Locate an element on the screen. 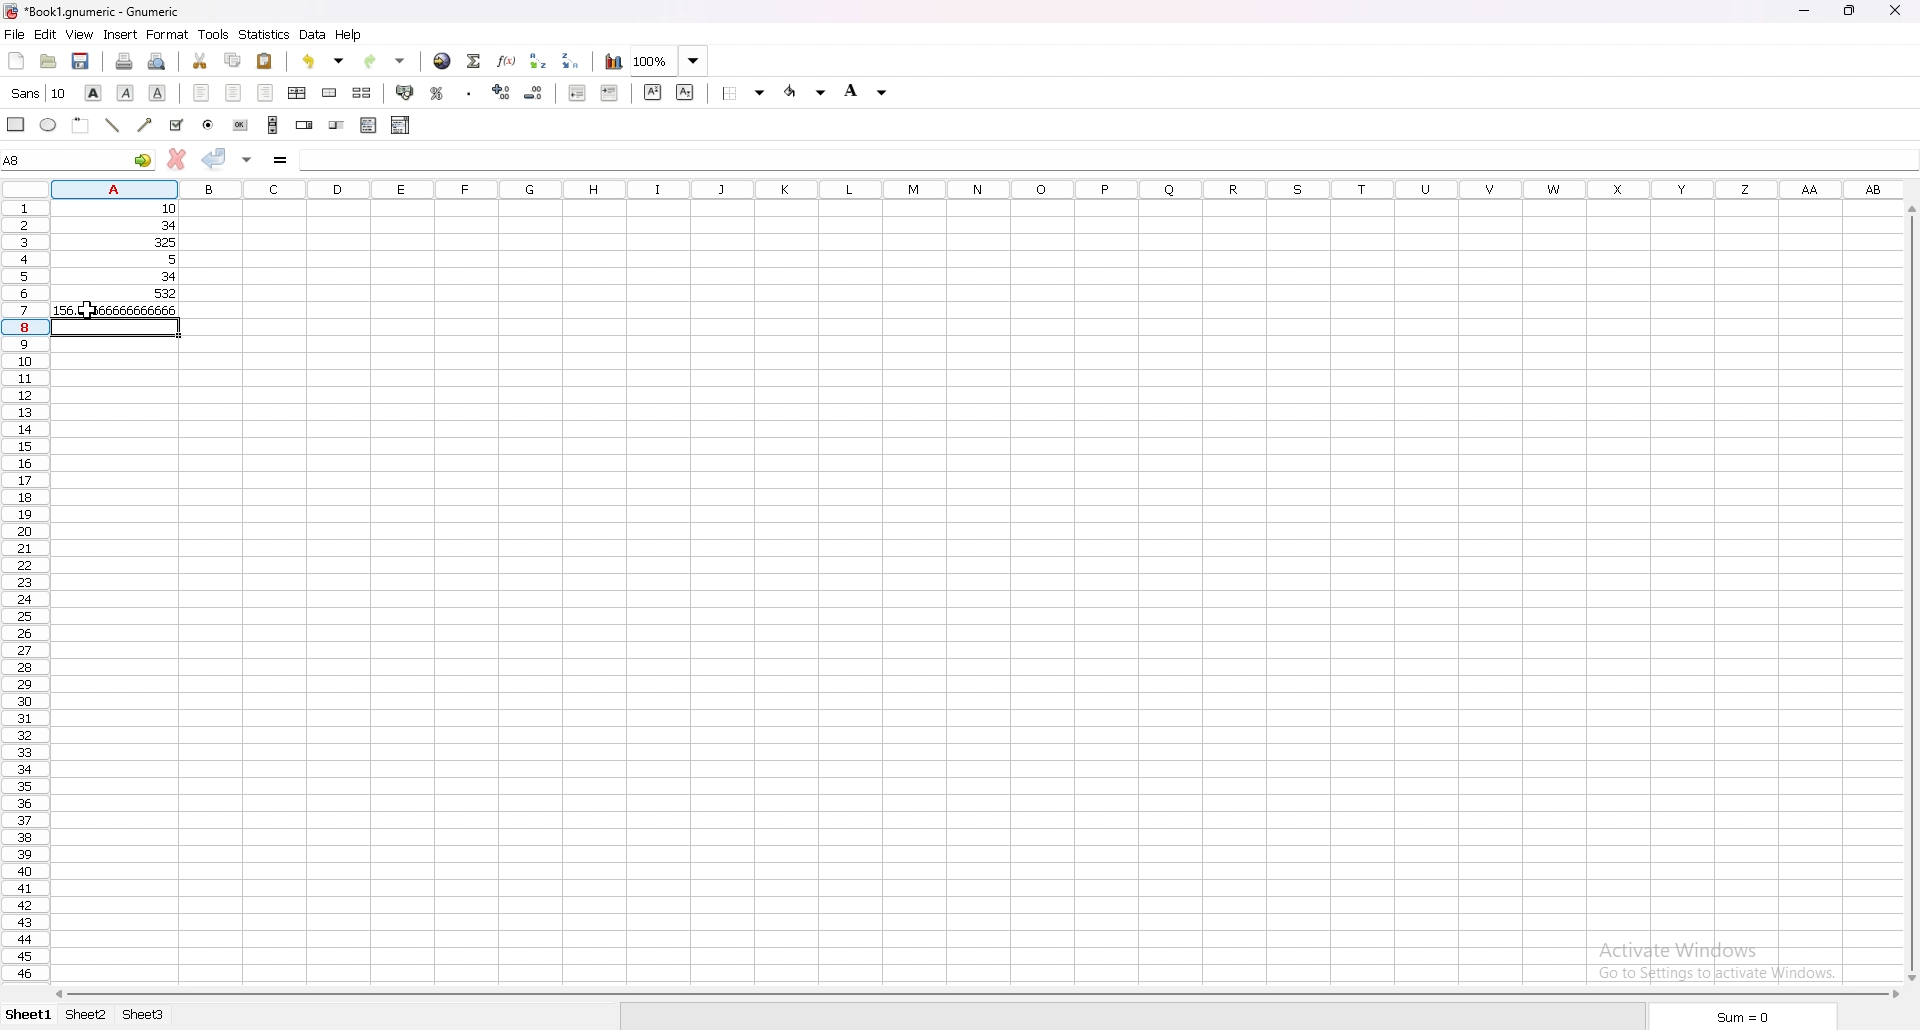 The height and width of the screenshot is (1030, 1920). help is located at coordinates (350, 35).